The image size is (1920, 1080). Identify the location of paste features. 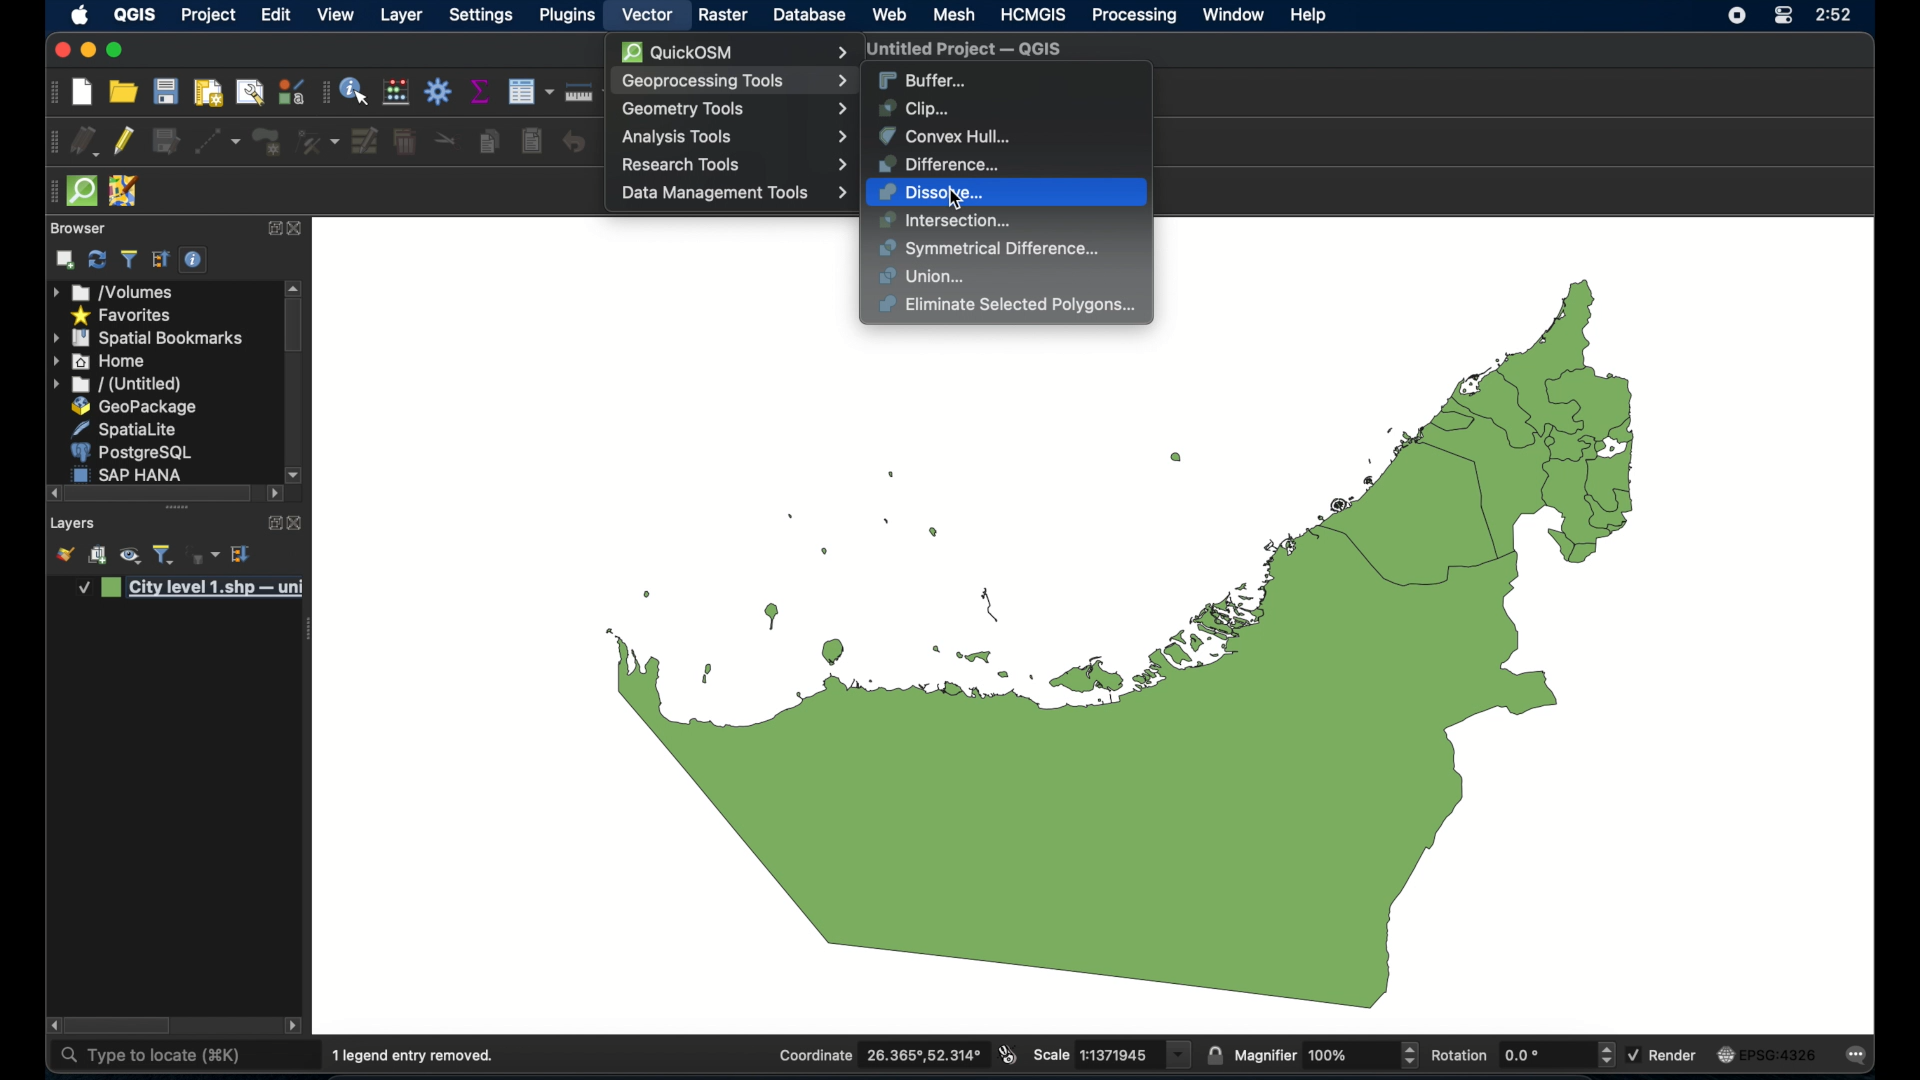
(531, 142).